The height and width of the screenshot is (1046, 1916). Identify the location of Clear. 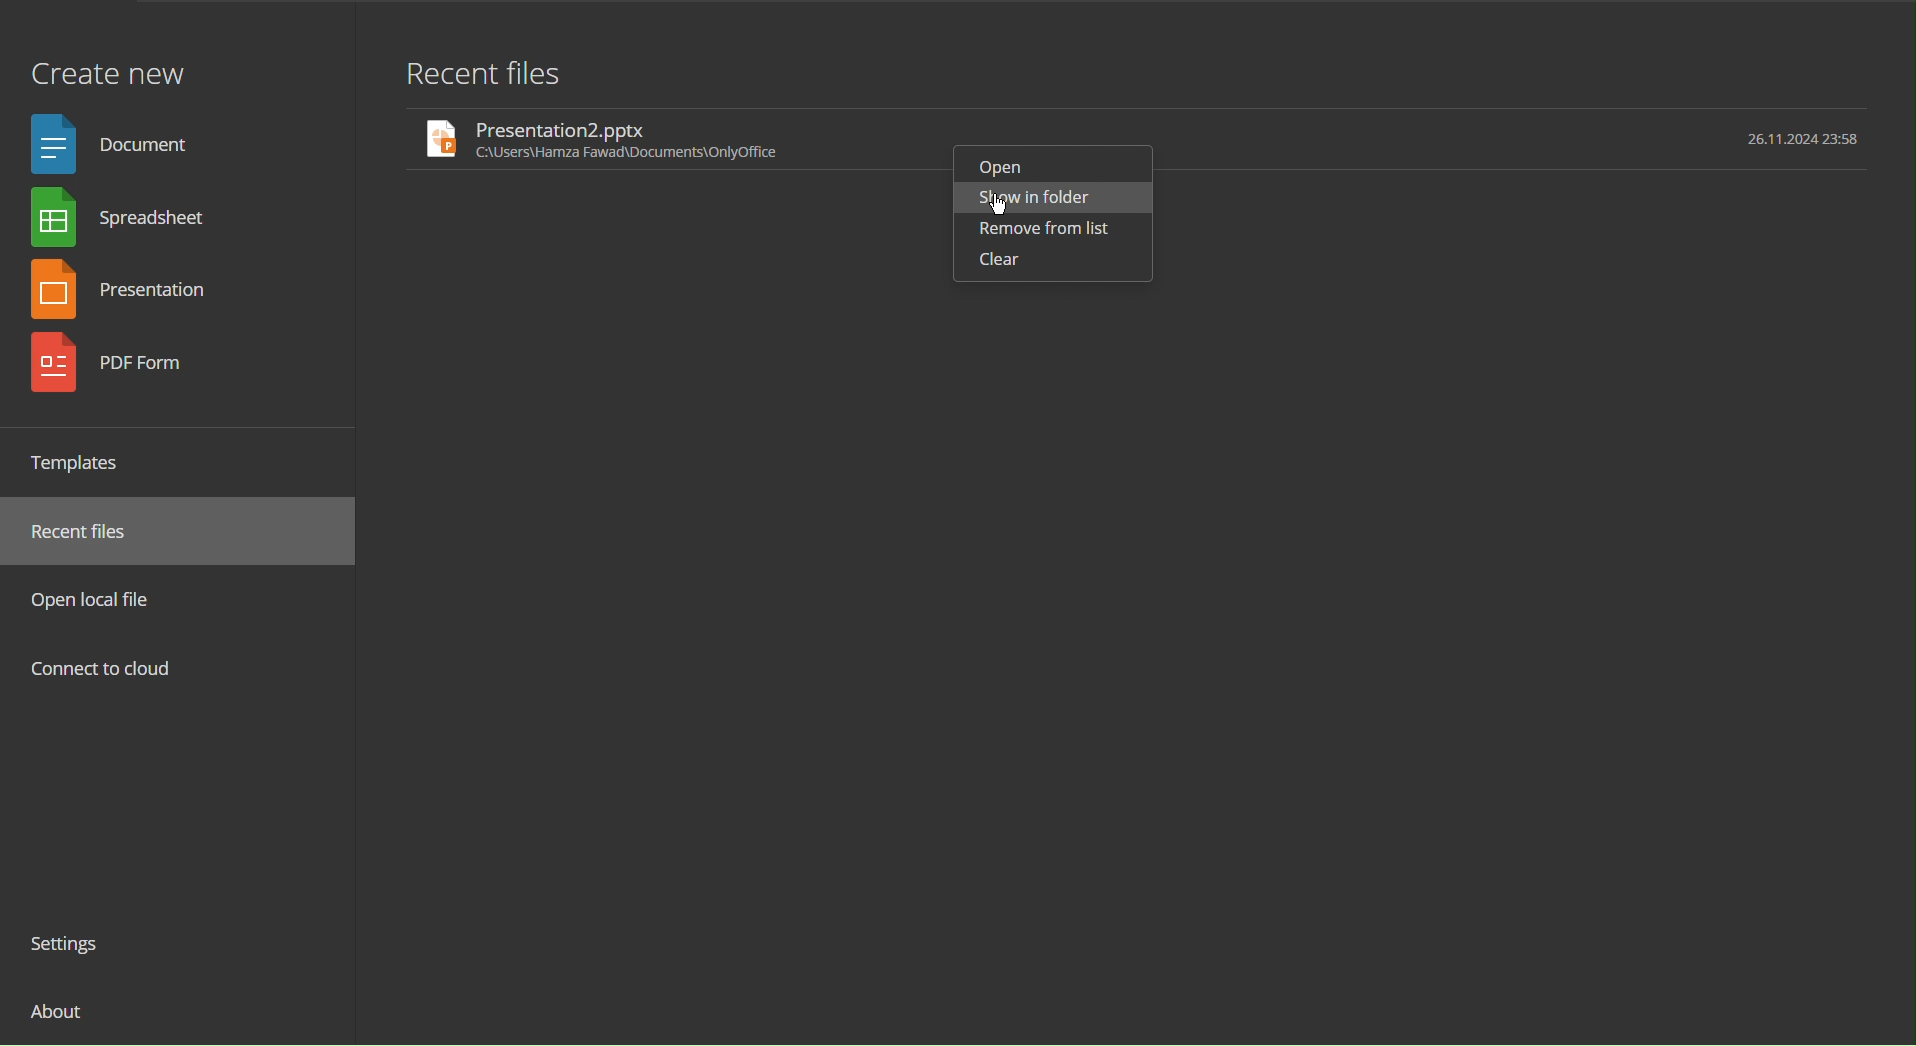
(998, 261).